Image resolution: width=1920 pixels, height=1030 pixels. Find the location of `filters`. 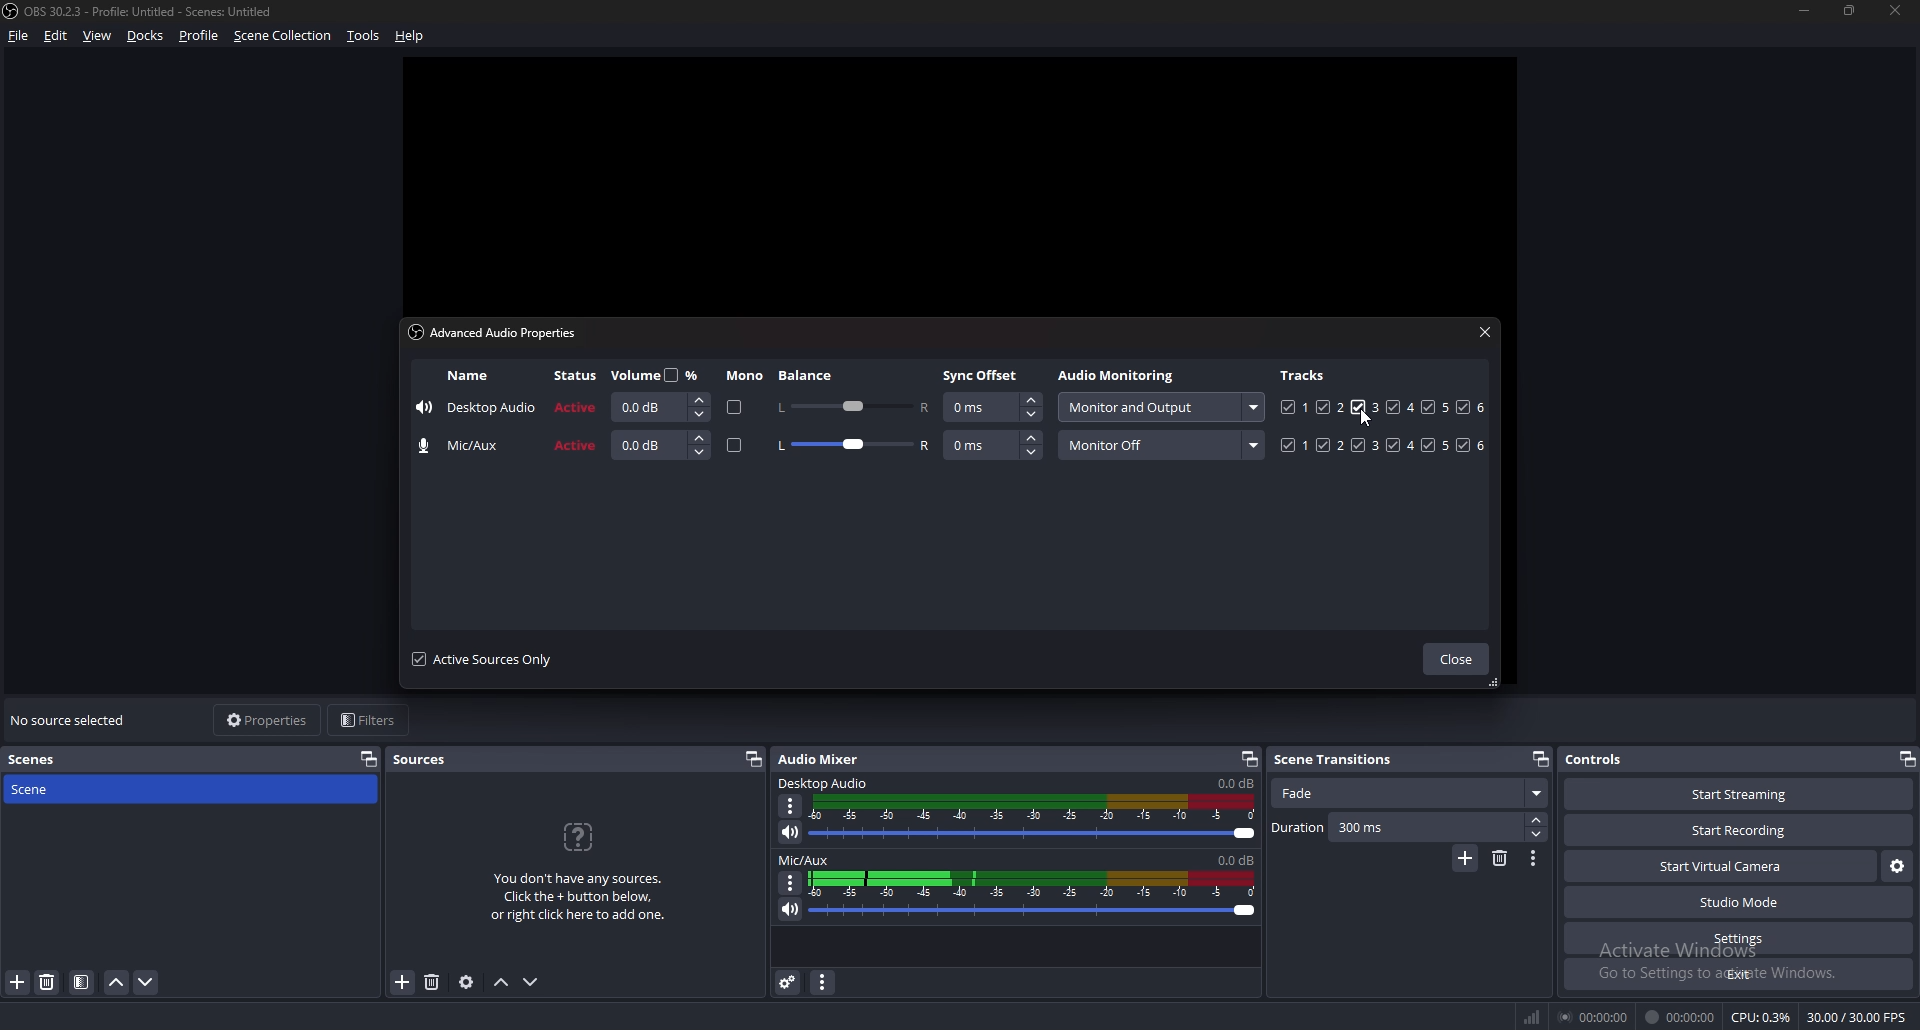

filters is located at coordinates (372, 720).